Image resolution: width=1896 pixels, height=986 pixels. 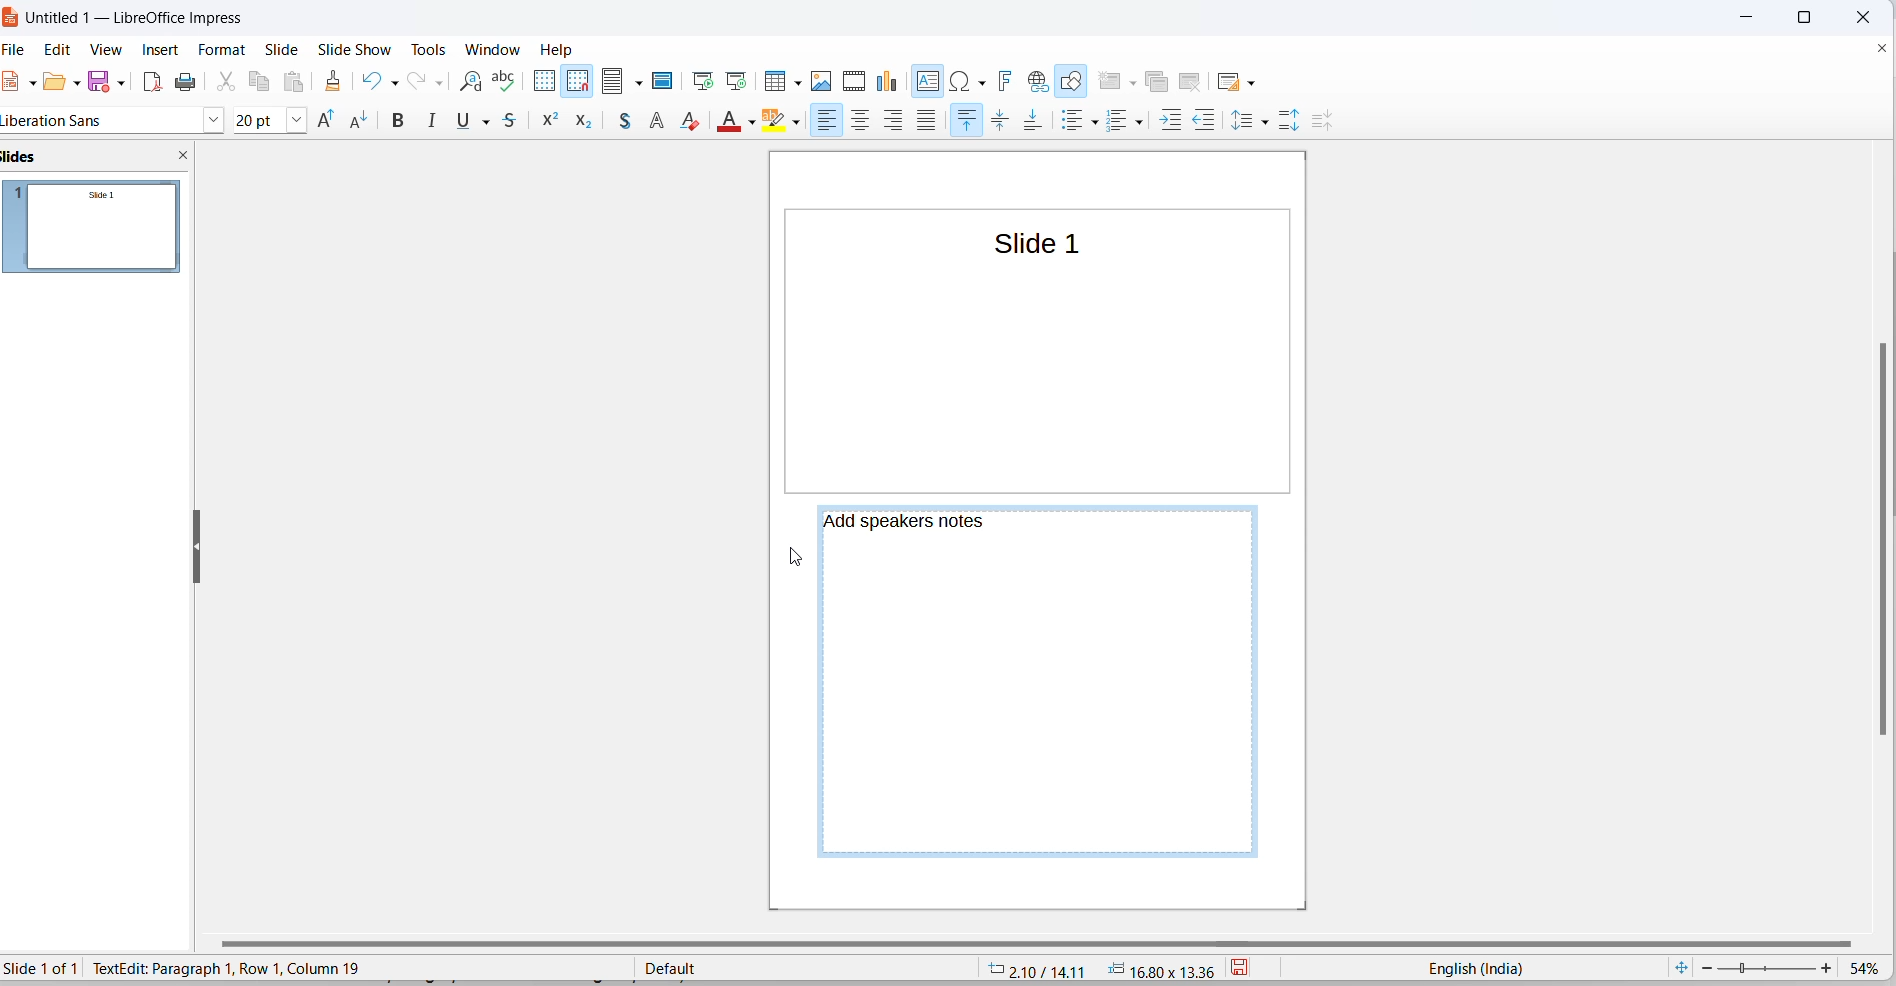 What do you see at coordinates (152, 85) in the screenshot?
I see `export as pdf` at bounding box center [152, 85].